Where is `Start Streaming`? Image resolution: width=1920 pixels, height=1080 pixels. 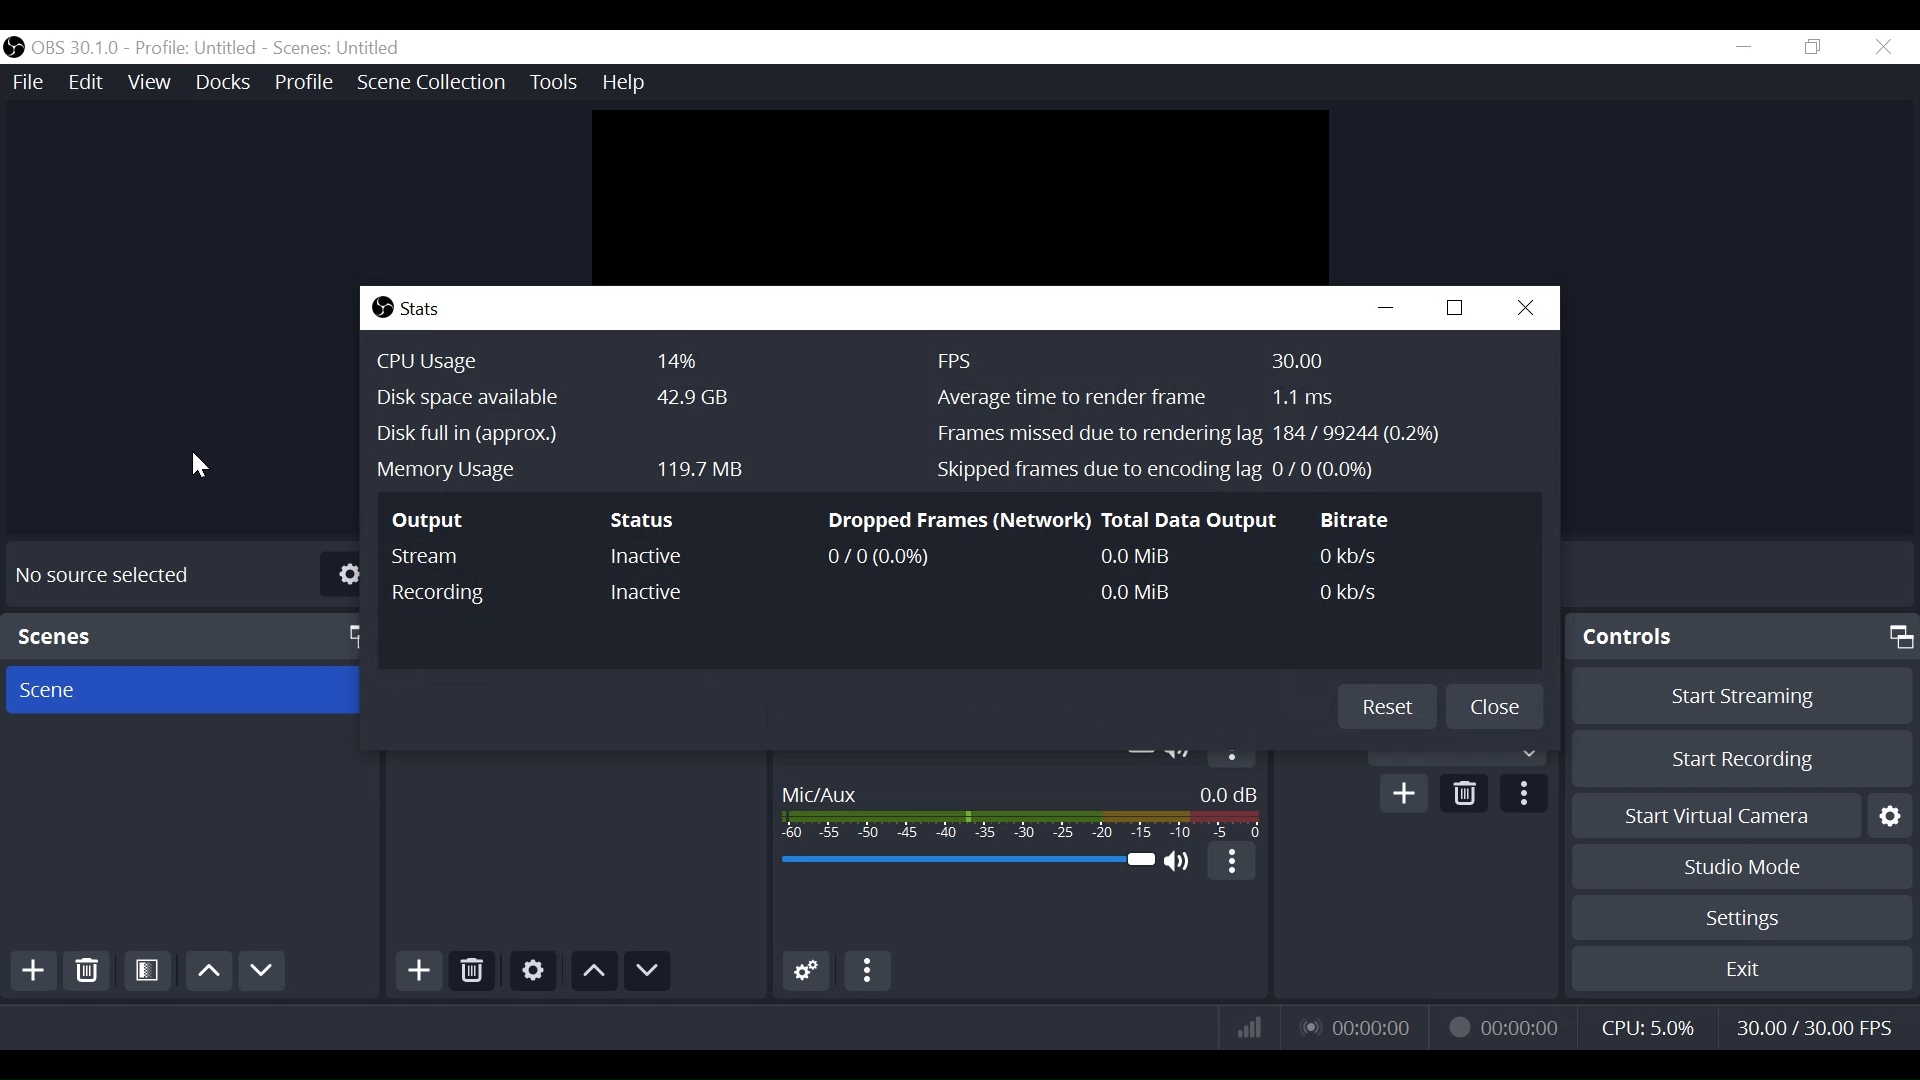
Start Streaming is located at coordinates (1743, 697).